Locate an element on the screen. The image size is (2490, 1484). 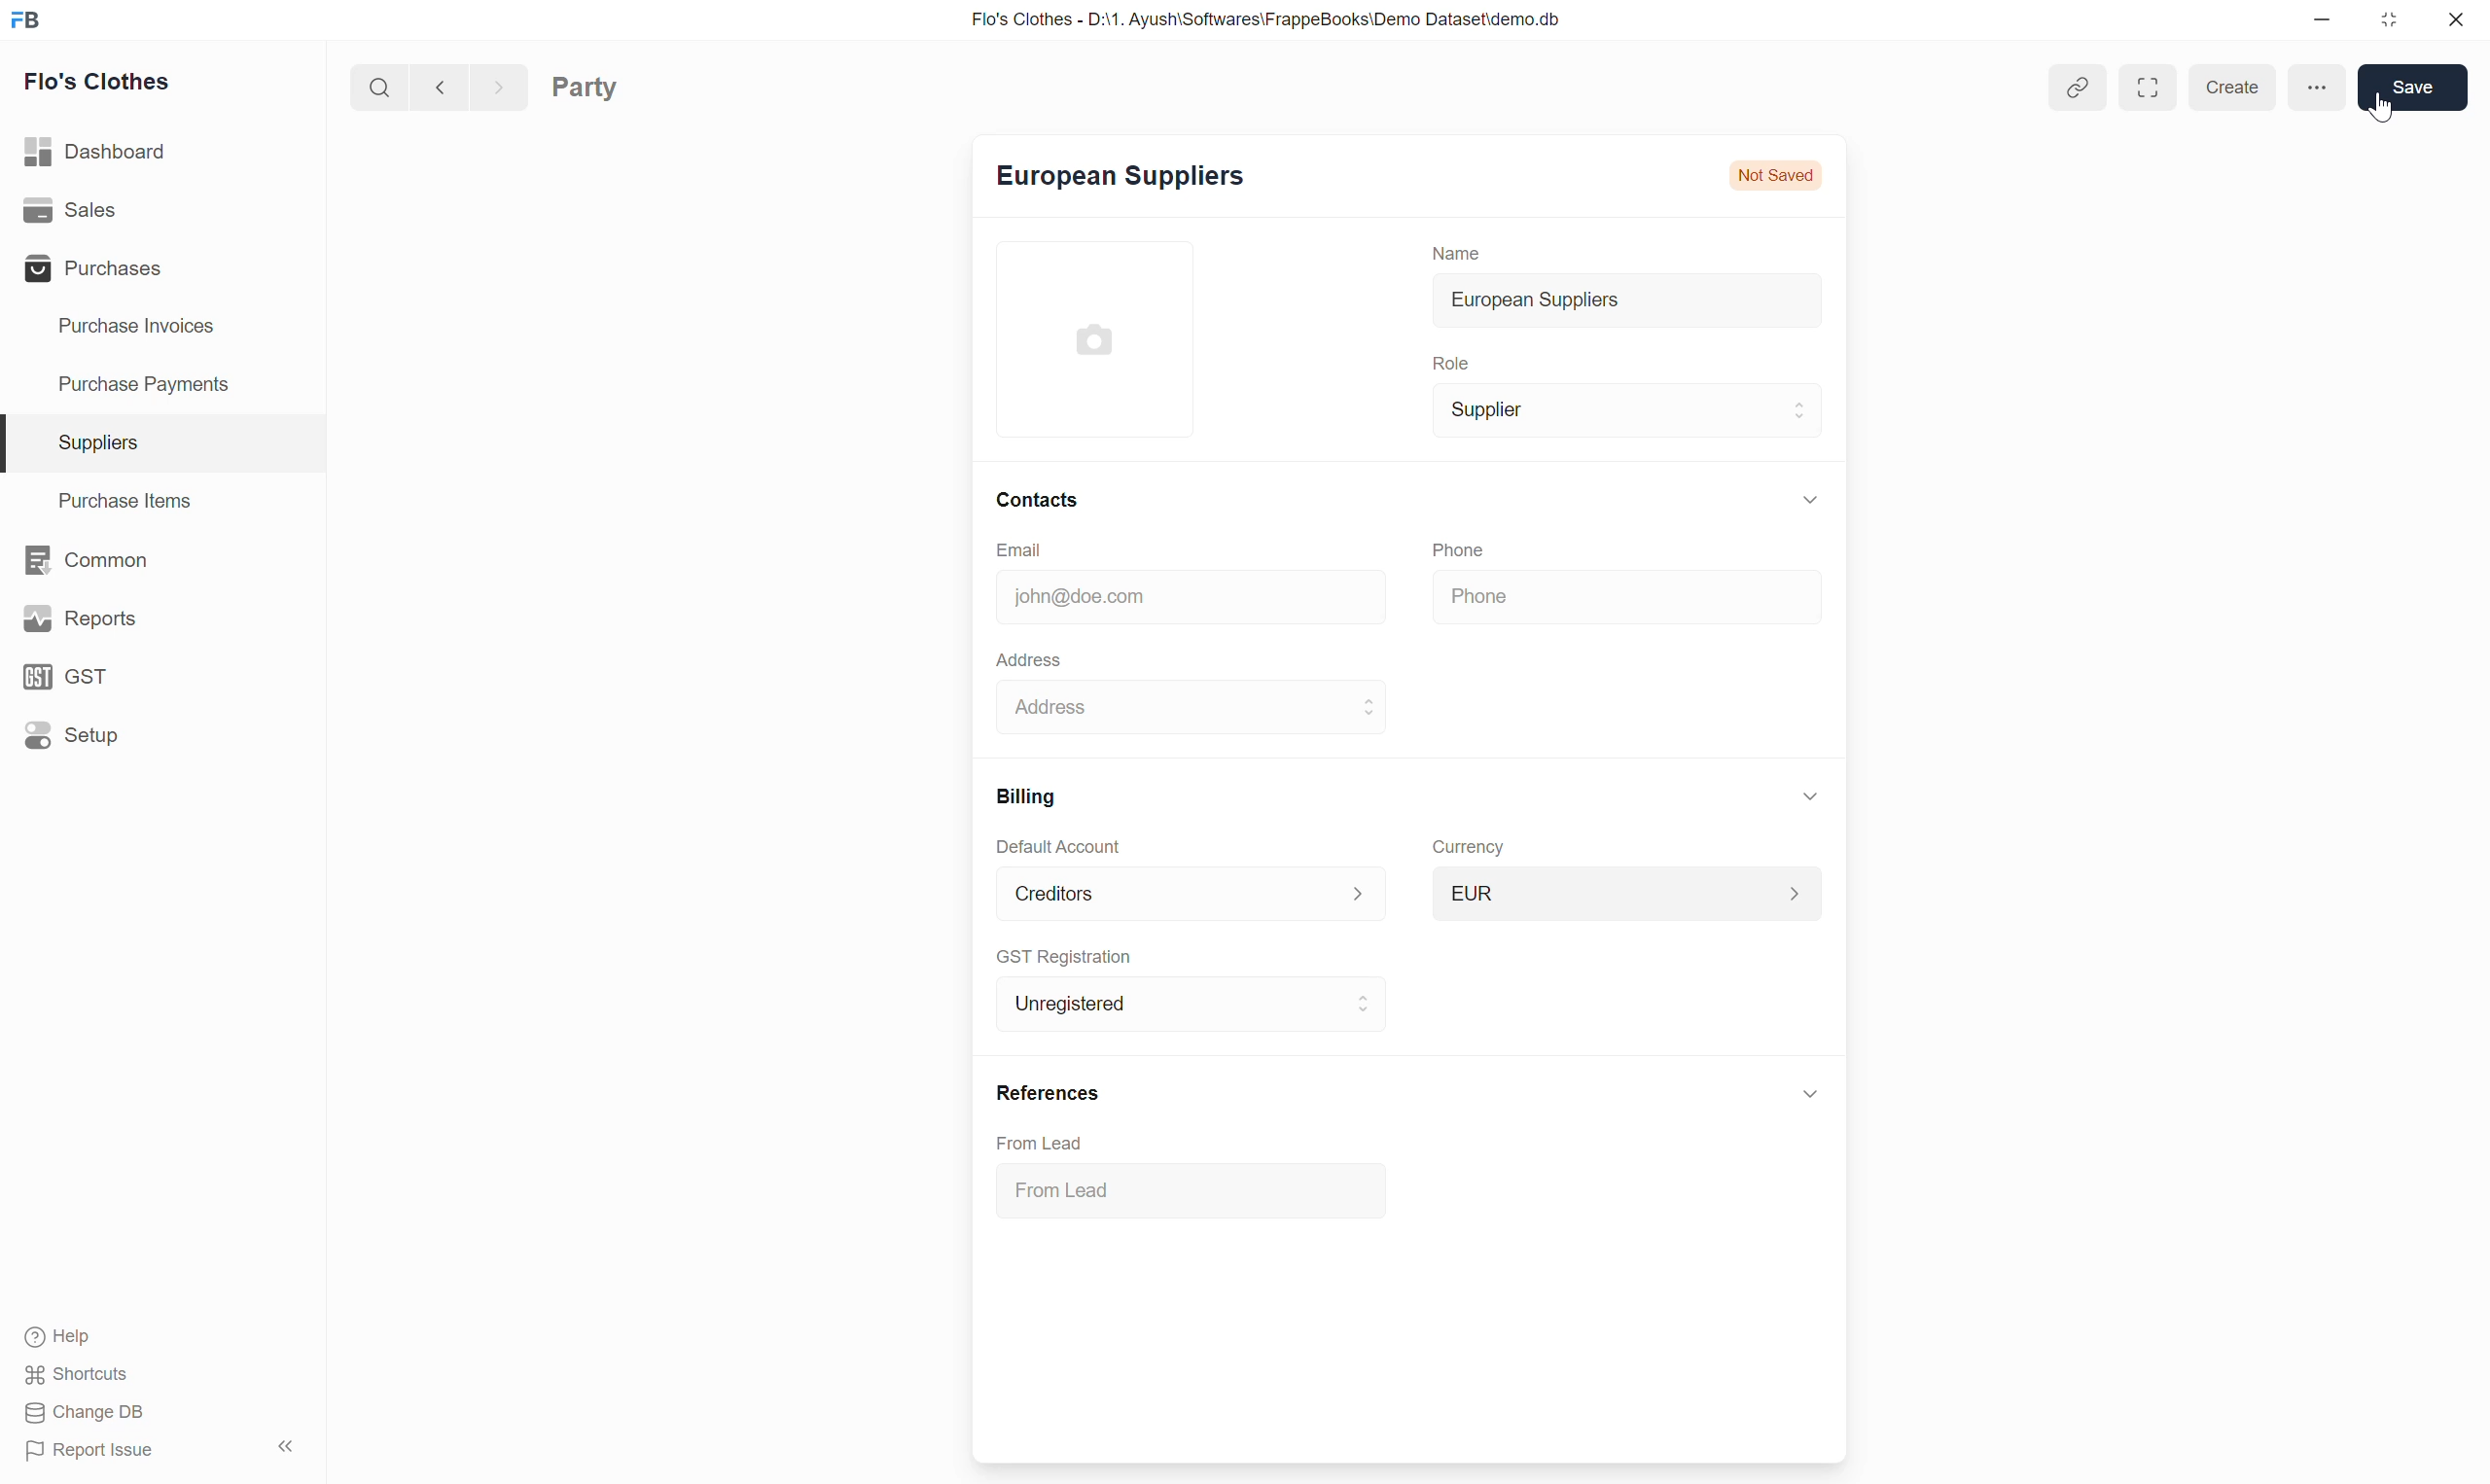
Party is located at coordinates (618, 85).